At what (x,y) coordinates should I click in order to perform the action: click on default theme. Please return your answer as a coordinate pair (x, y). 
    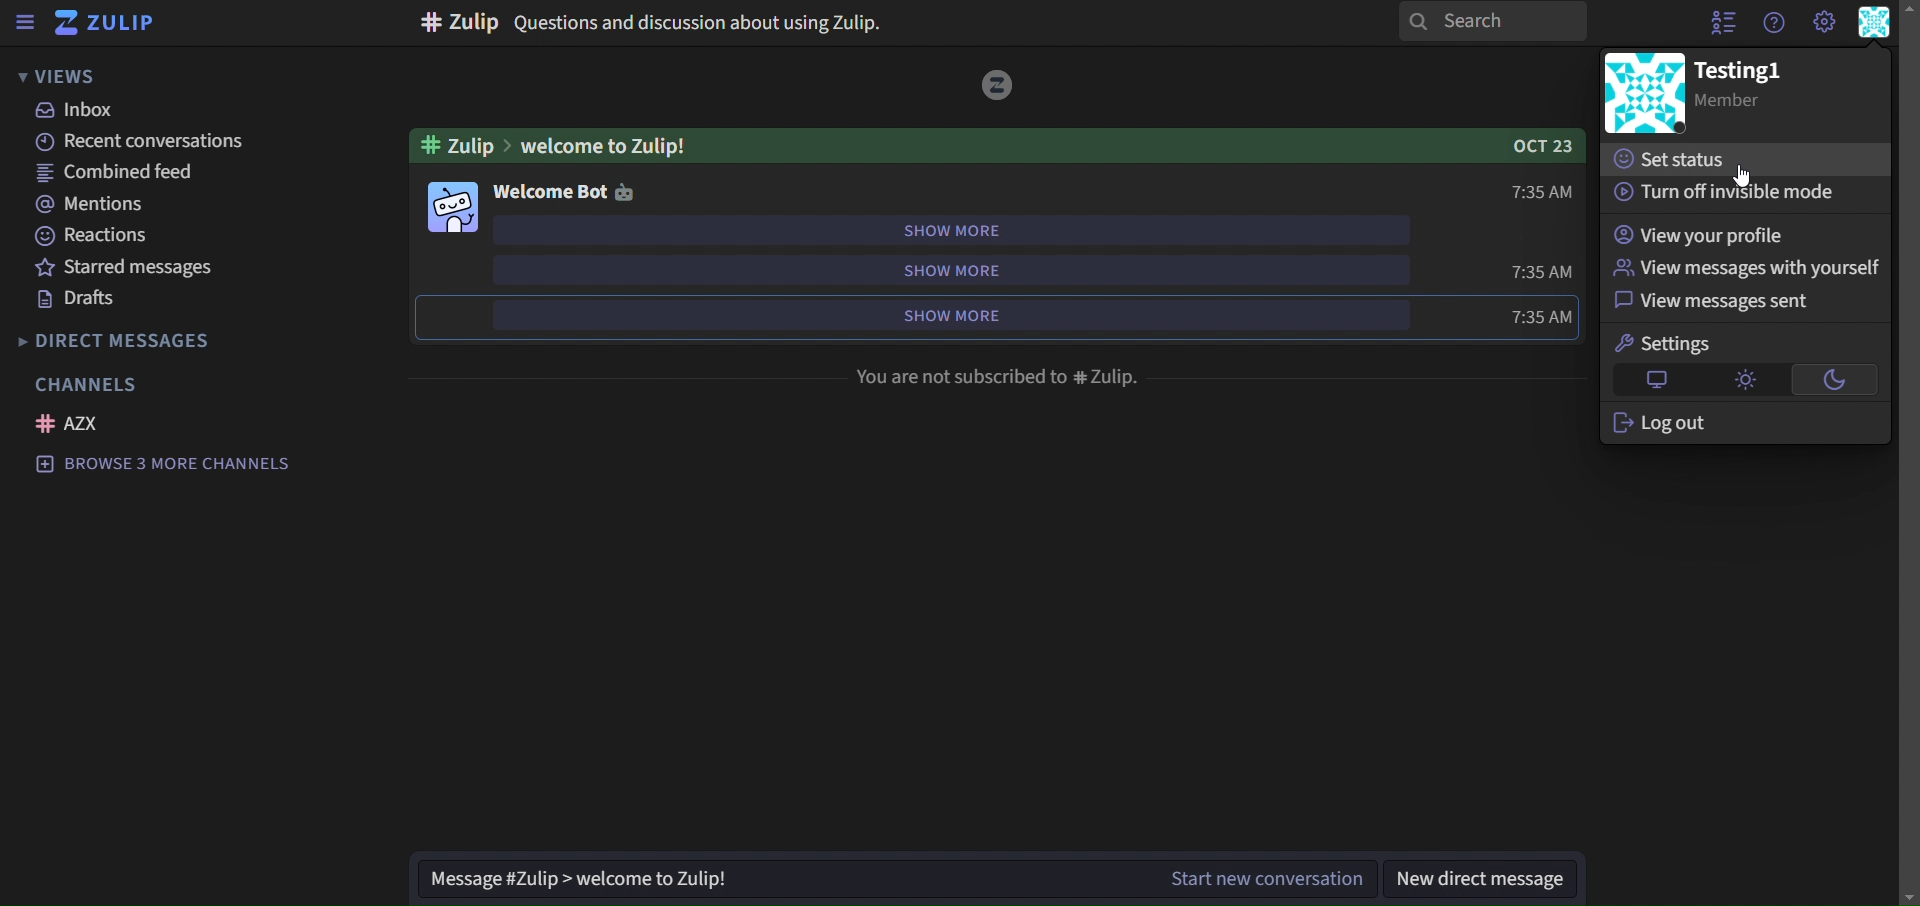
    Looking at the image, I should click on (1658, 379).